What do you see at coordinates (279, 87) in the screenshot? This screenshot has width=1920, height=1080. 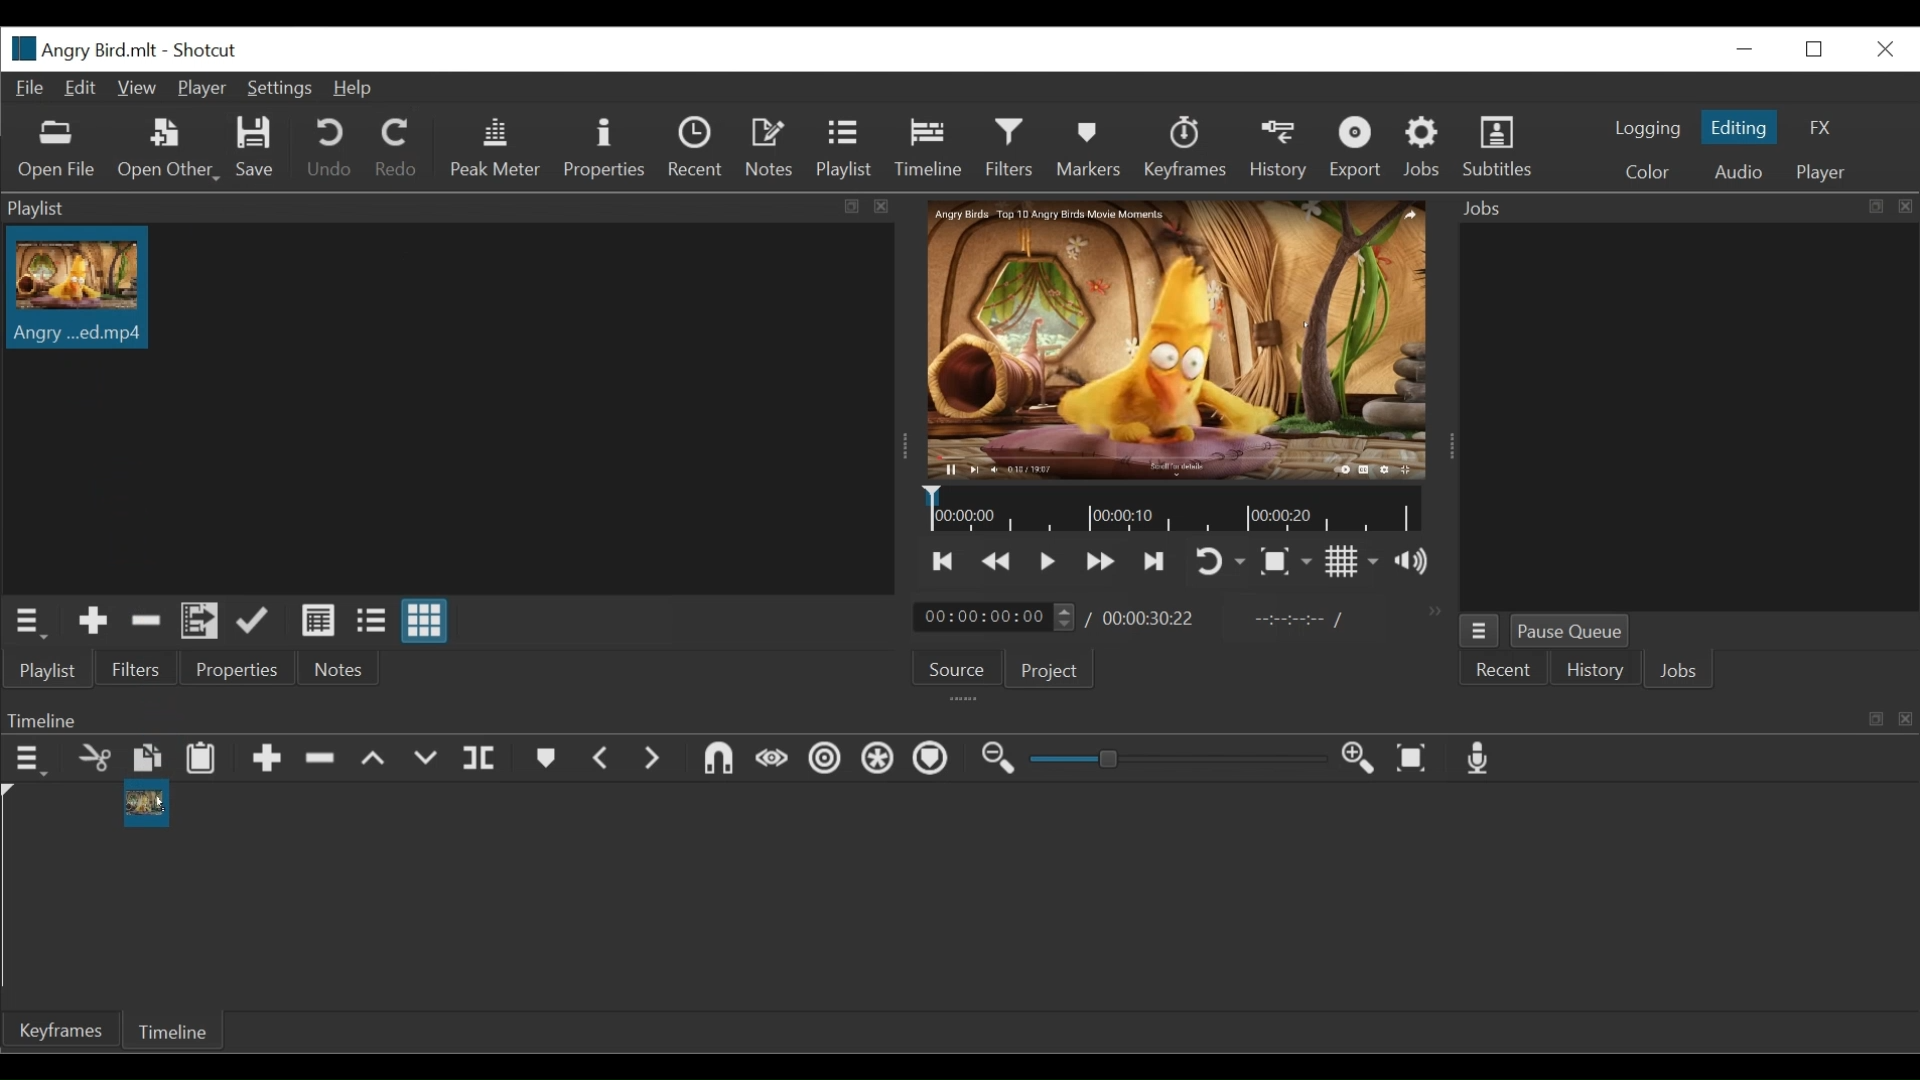 I see `Settings` at bounding box center [279, 87].